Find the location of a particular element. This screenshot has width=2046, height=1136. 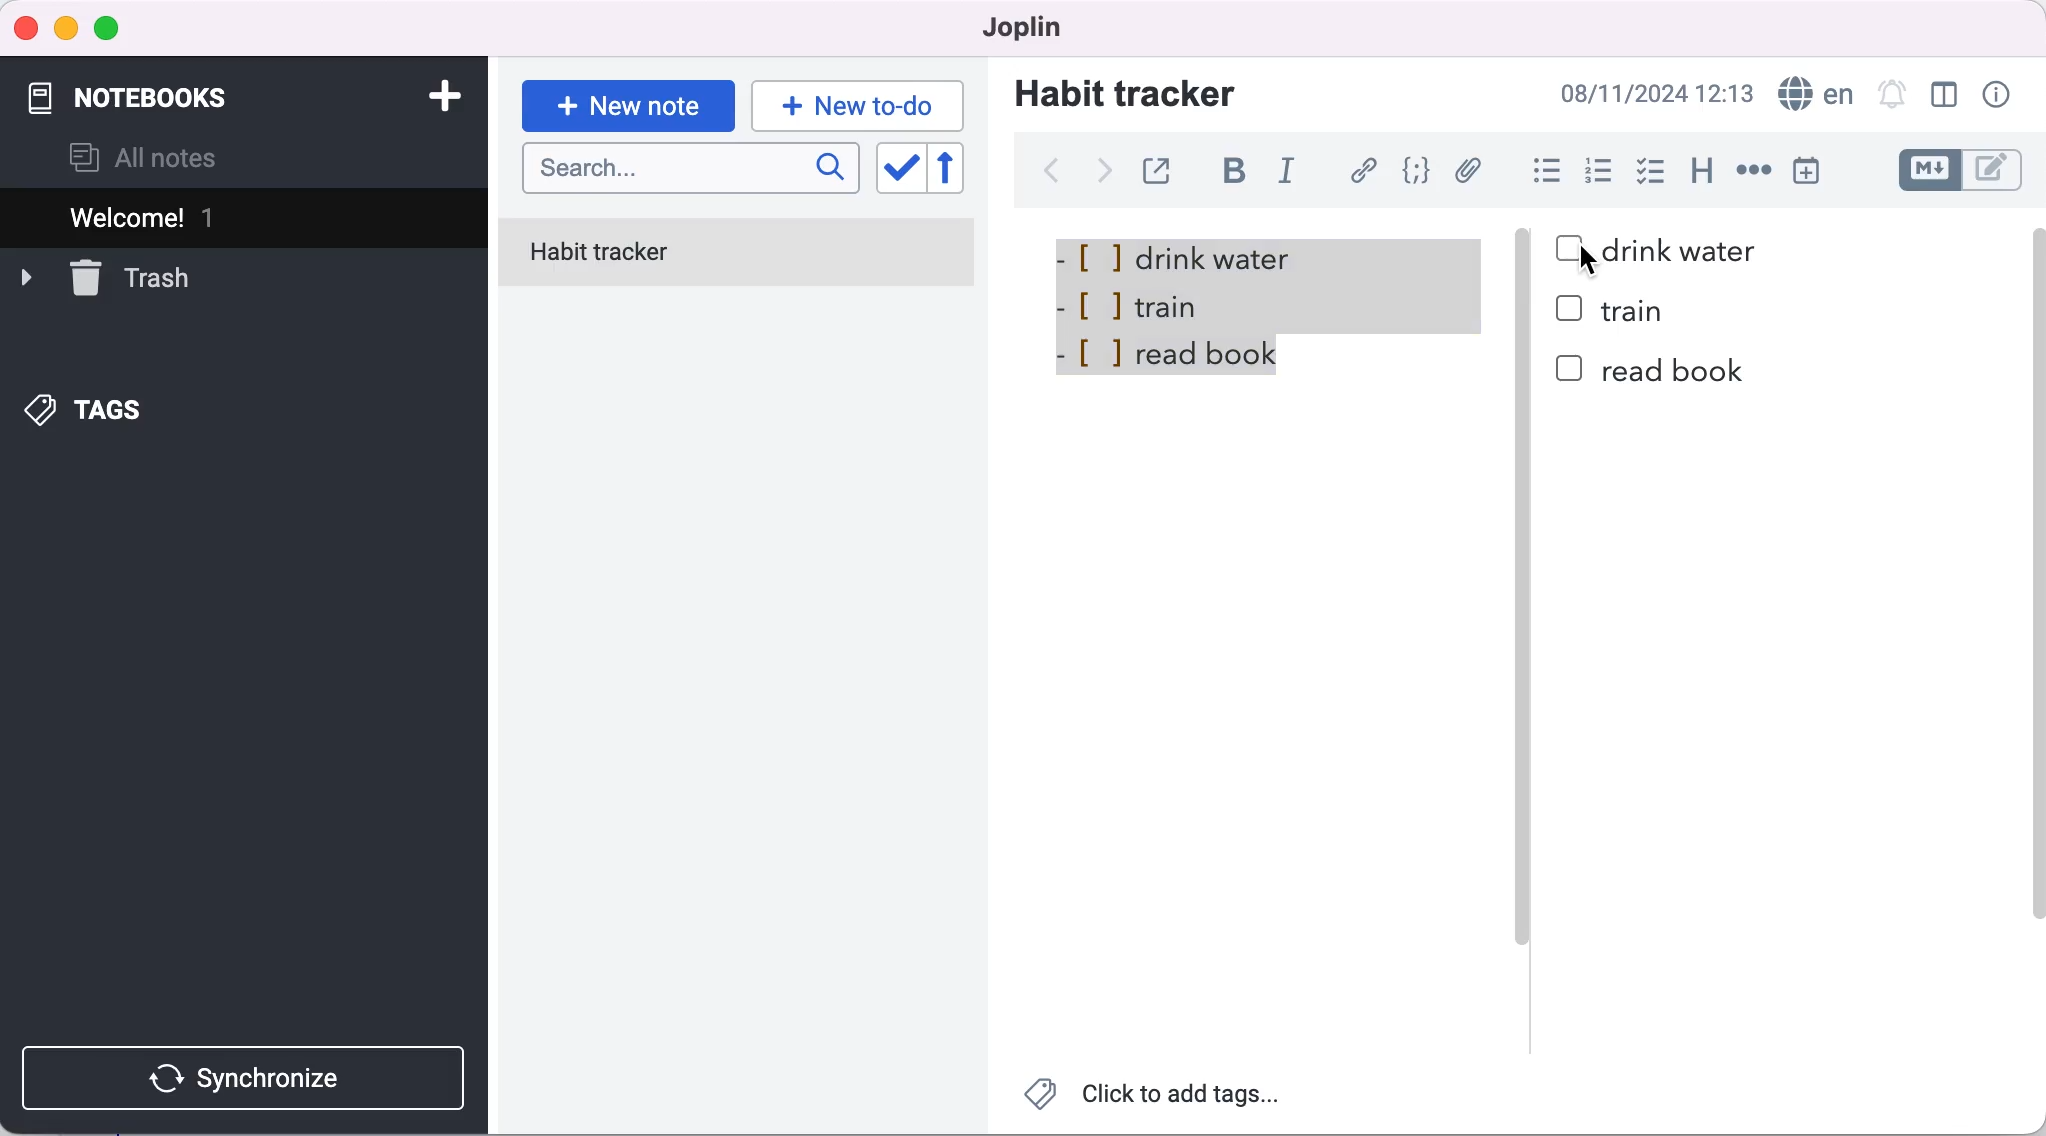

scroll bar is located at coordinates (2033, 618).